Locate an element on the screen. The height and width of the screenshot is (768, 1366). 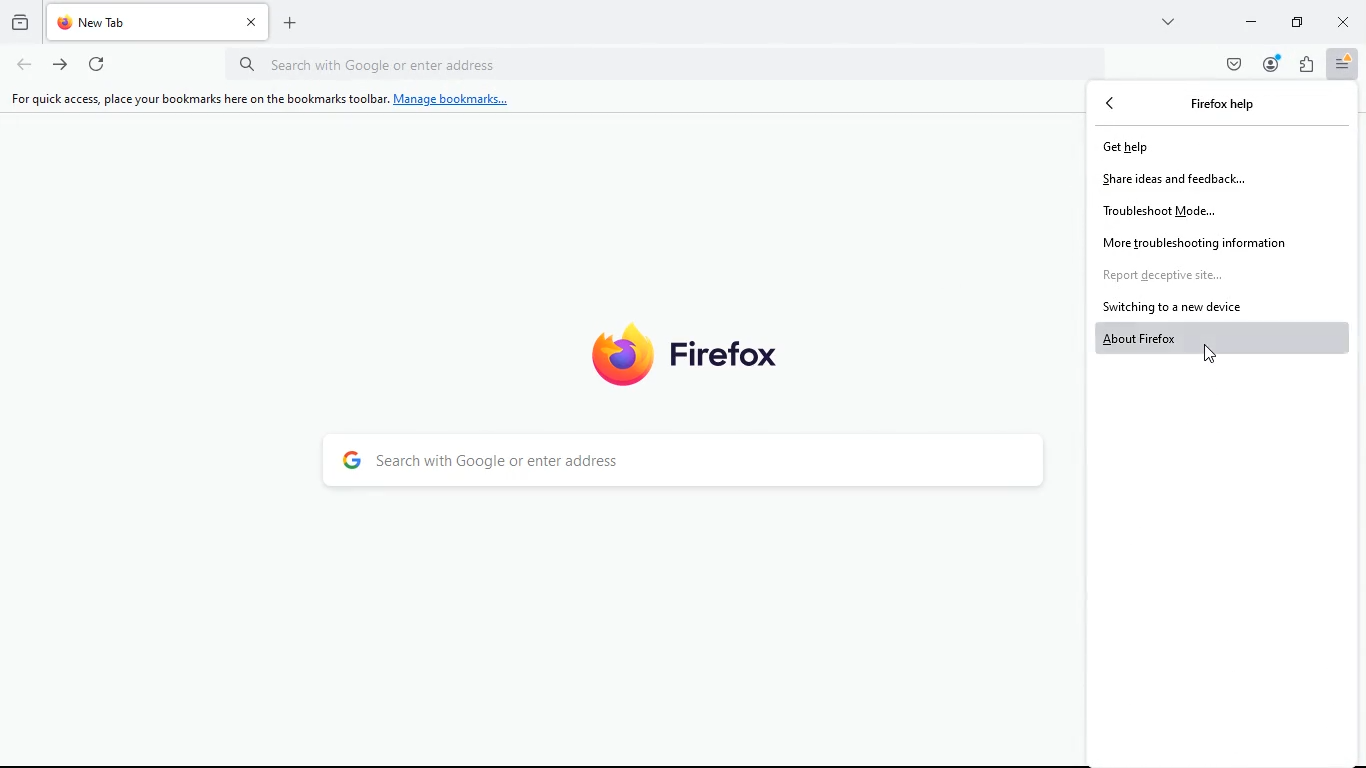
Cursor is located at coordinates (1209, 353).